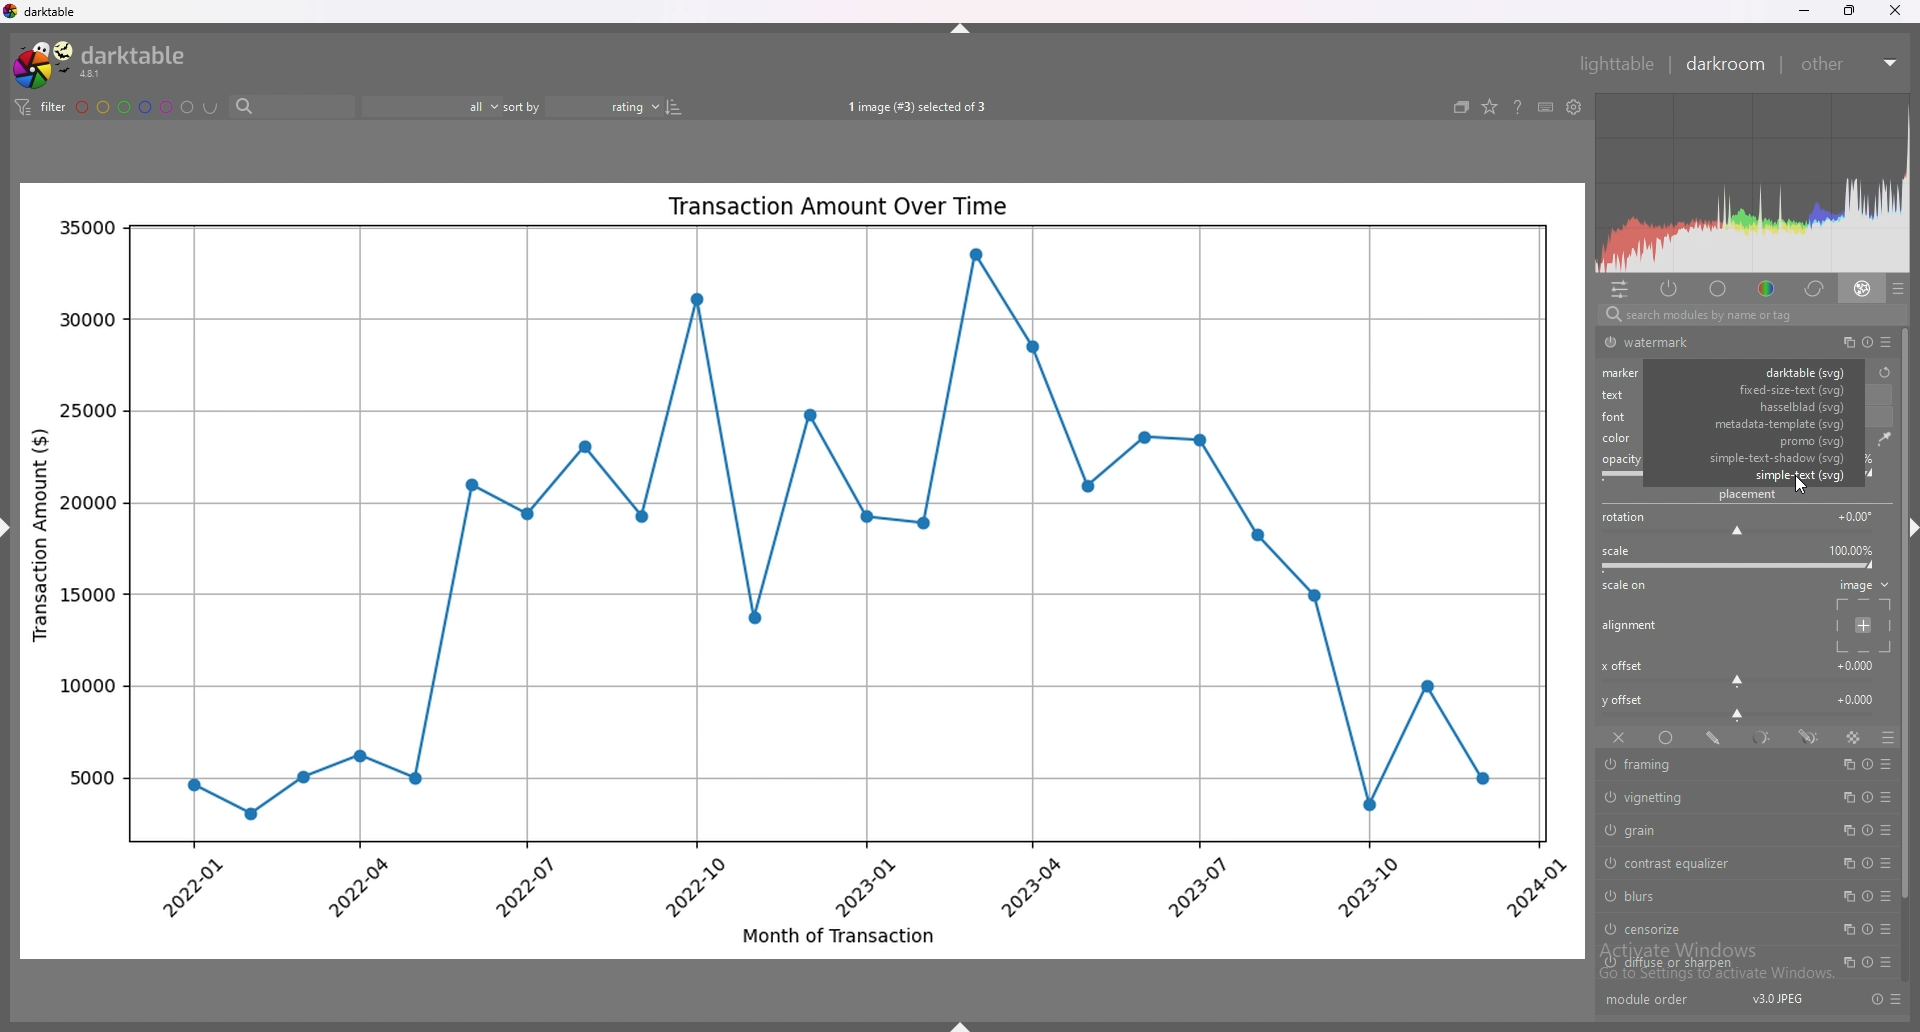 The height and width of the screenshot is (1032, 1920). Describe the element at coordinates (1607, 860) in the screenshot. I see `switch off` at that location.